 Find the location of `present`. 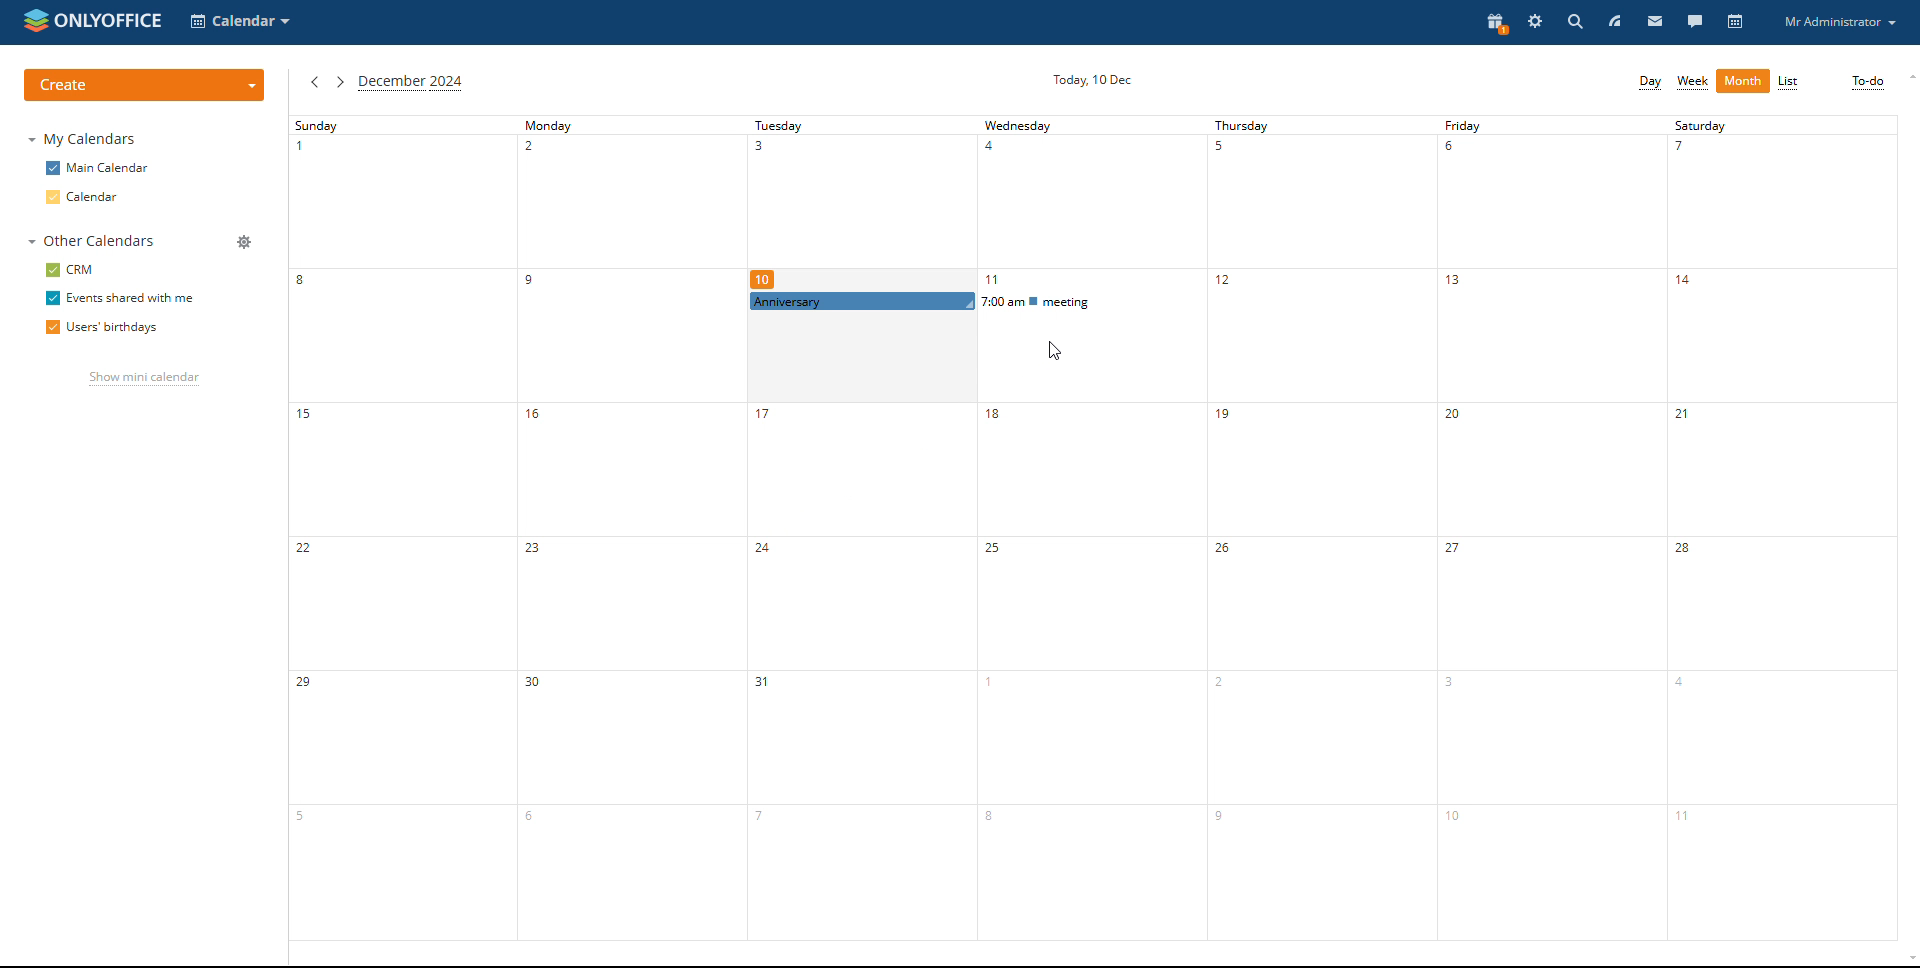

present is located at coordinates (1493, 23).